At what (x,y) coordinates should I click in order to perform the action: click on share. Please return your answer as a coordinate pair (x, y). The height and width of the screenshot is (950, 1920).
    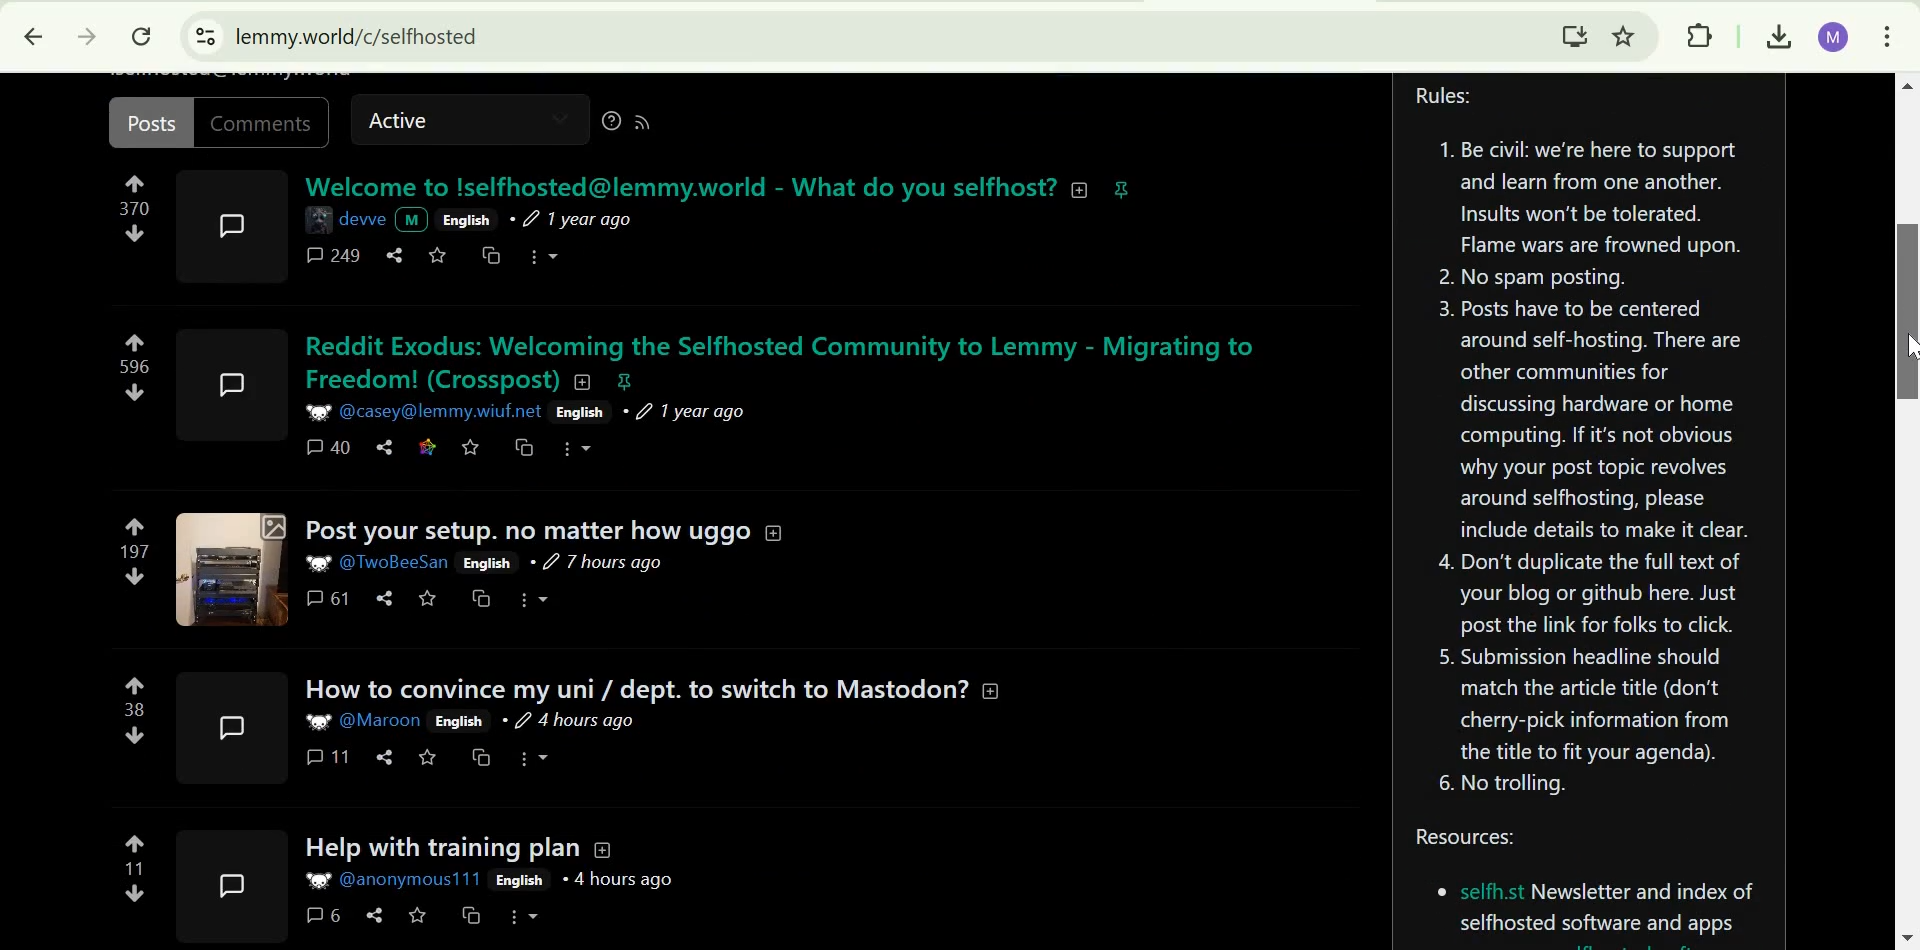
    Looking at the image, I should click on (387, 446).